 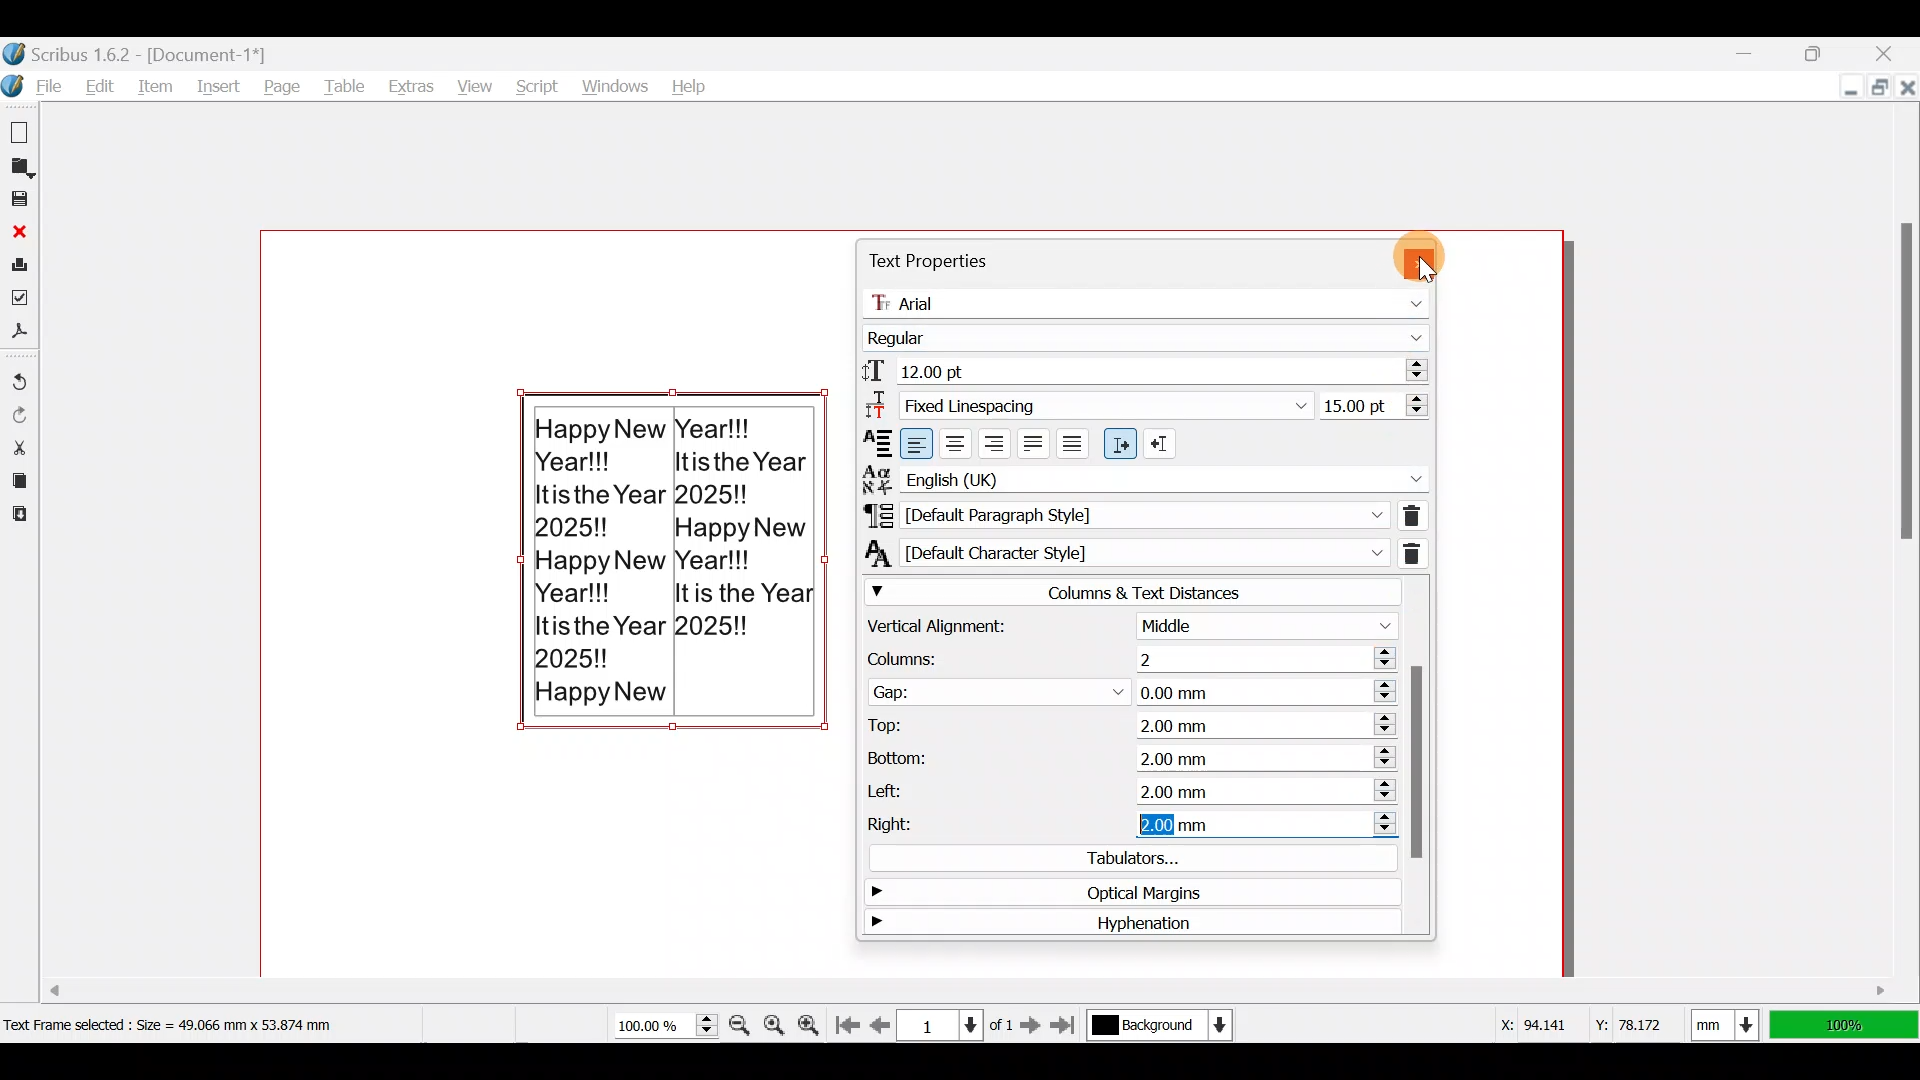 I want to click on Edit, so click(x=101, y=86).